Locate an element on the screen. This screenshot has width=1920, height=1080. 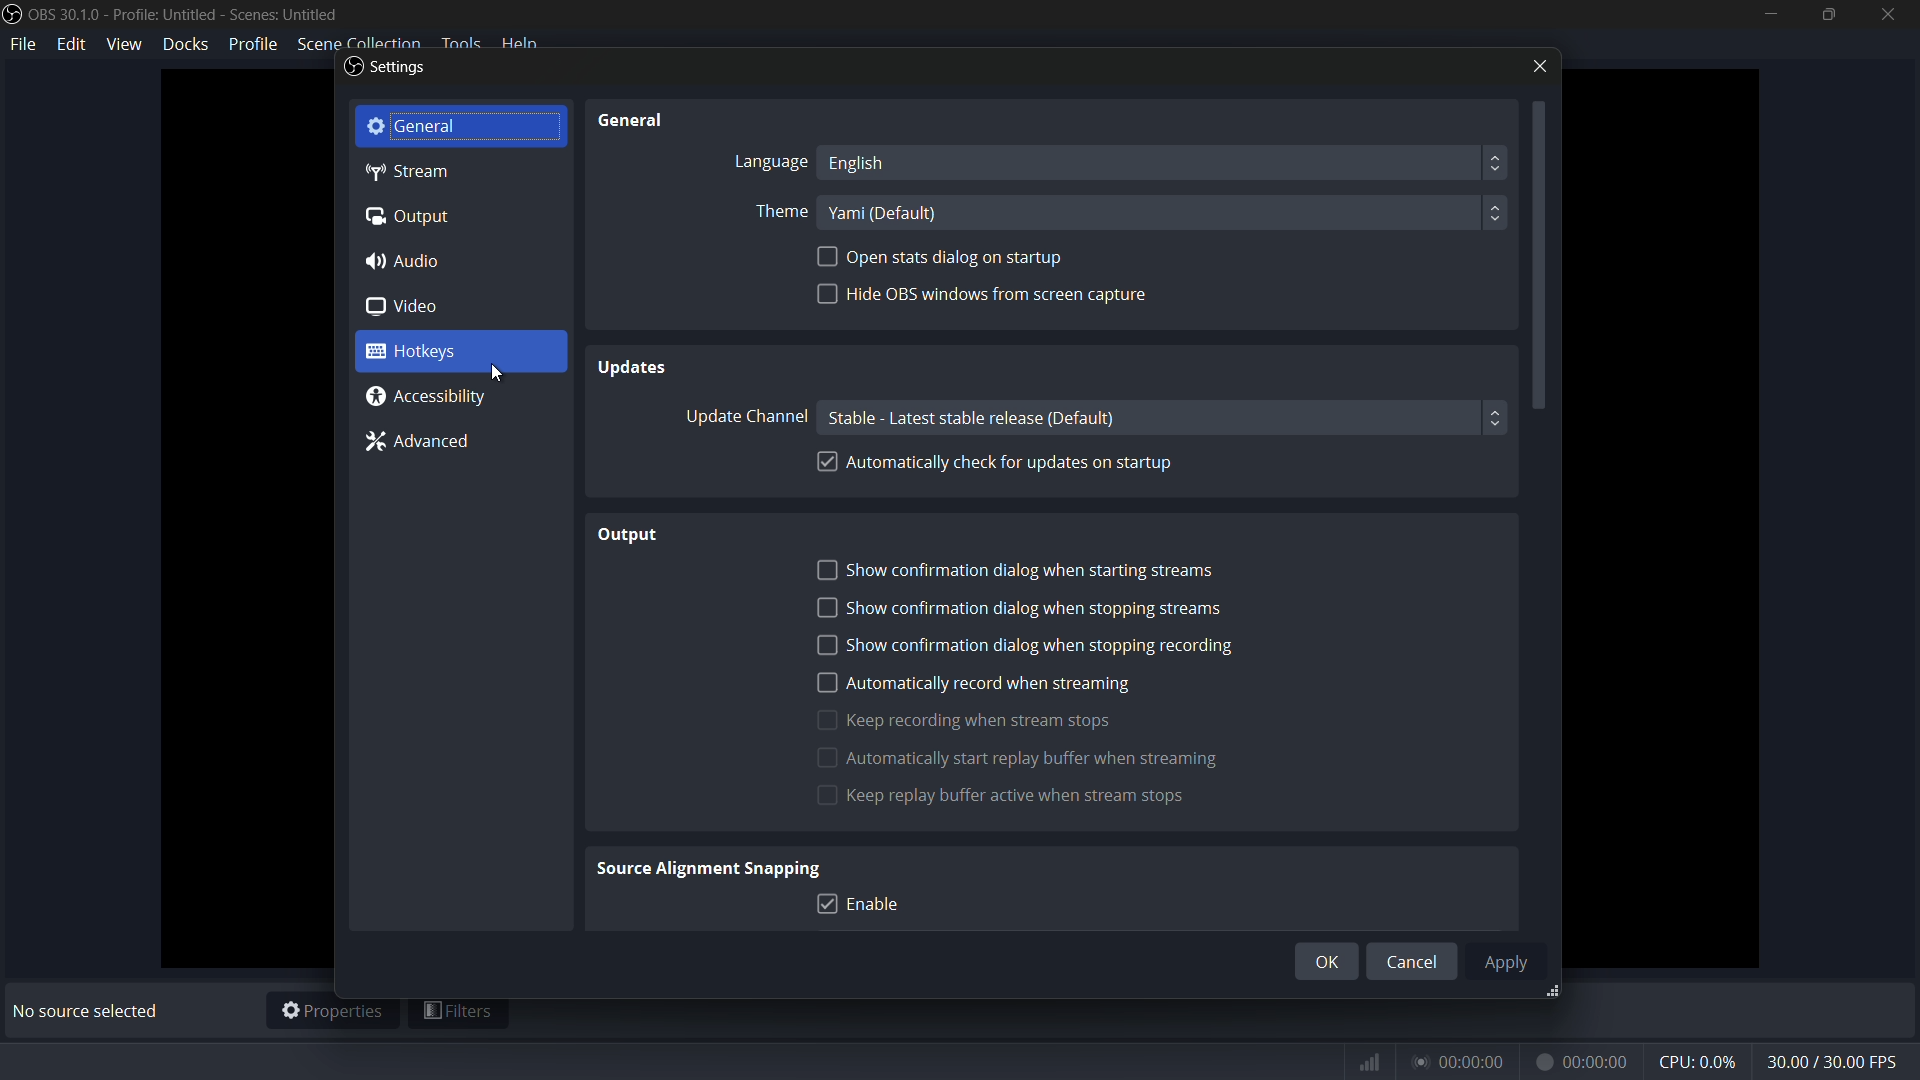
Updates is located at coordinates (637, 371).